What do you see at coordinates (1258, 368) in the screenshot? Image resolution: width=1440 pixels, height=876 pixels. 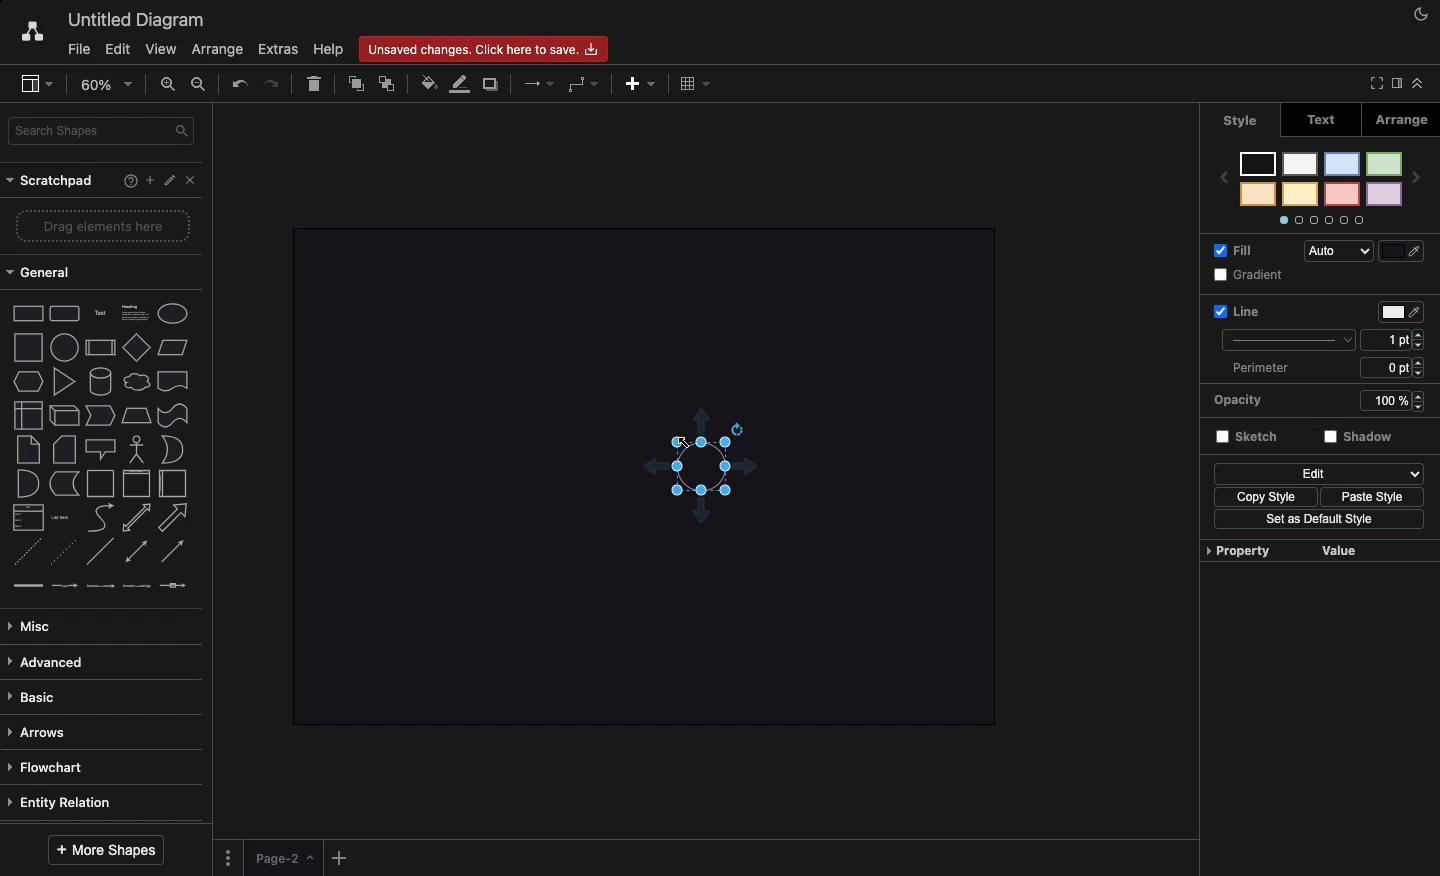 I see `Perimeter` at bounding box center [1258, 368].